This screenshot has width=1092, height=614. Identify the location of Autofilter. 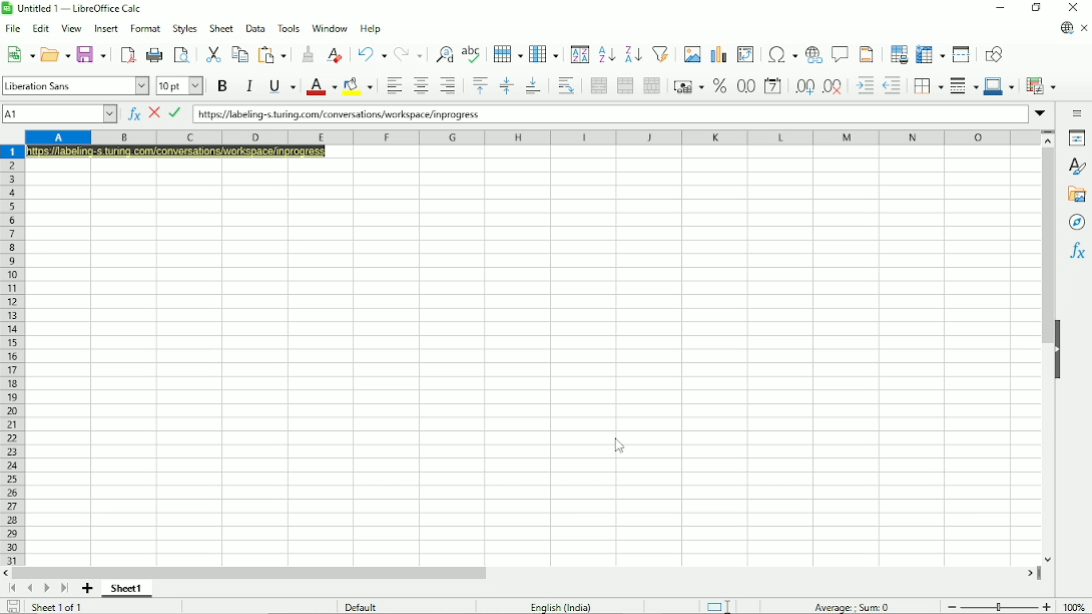
(660, 53).